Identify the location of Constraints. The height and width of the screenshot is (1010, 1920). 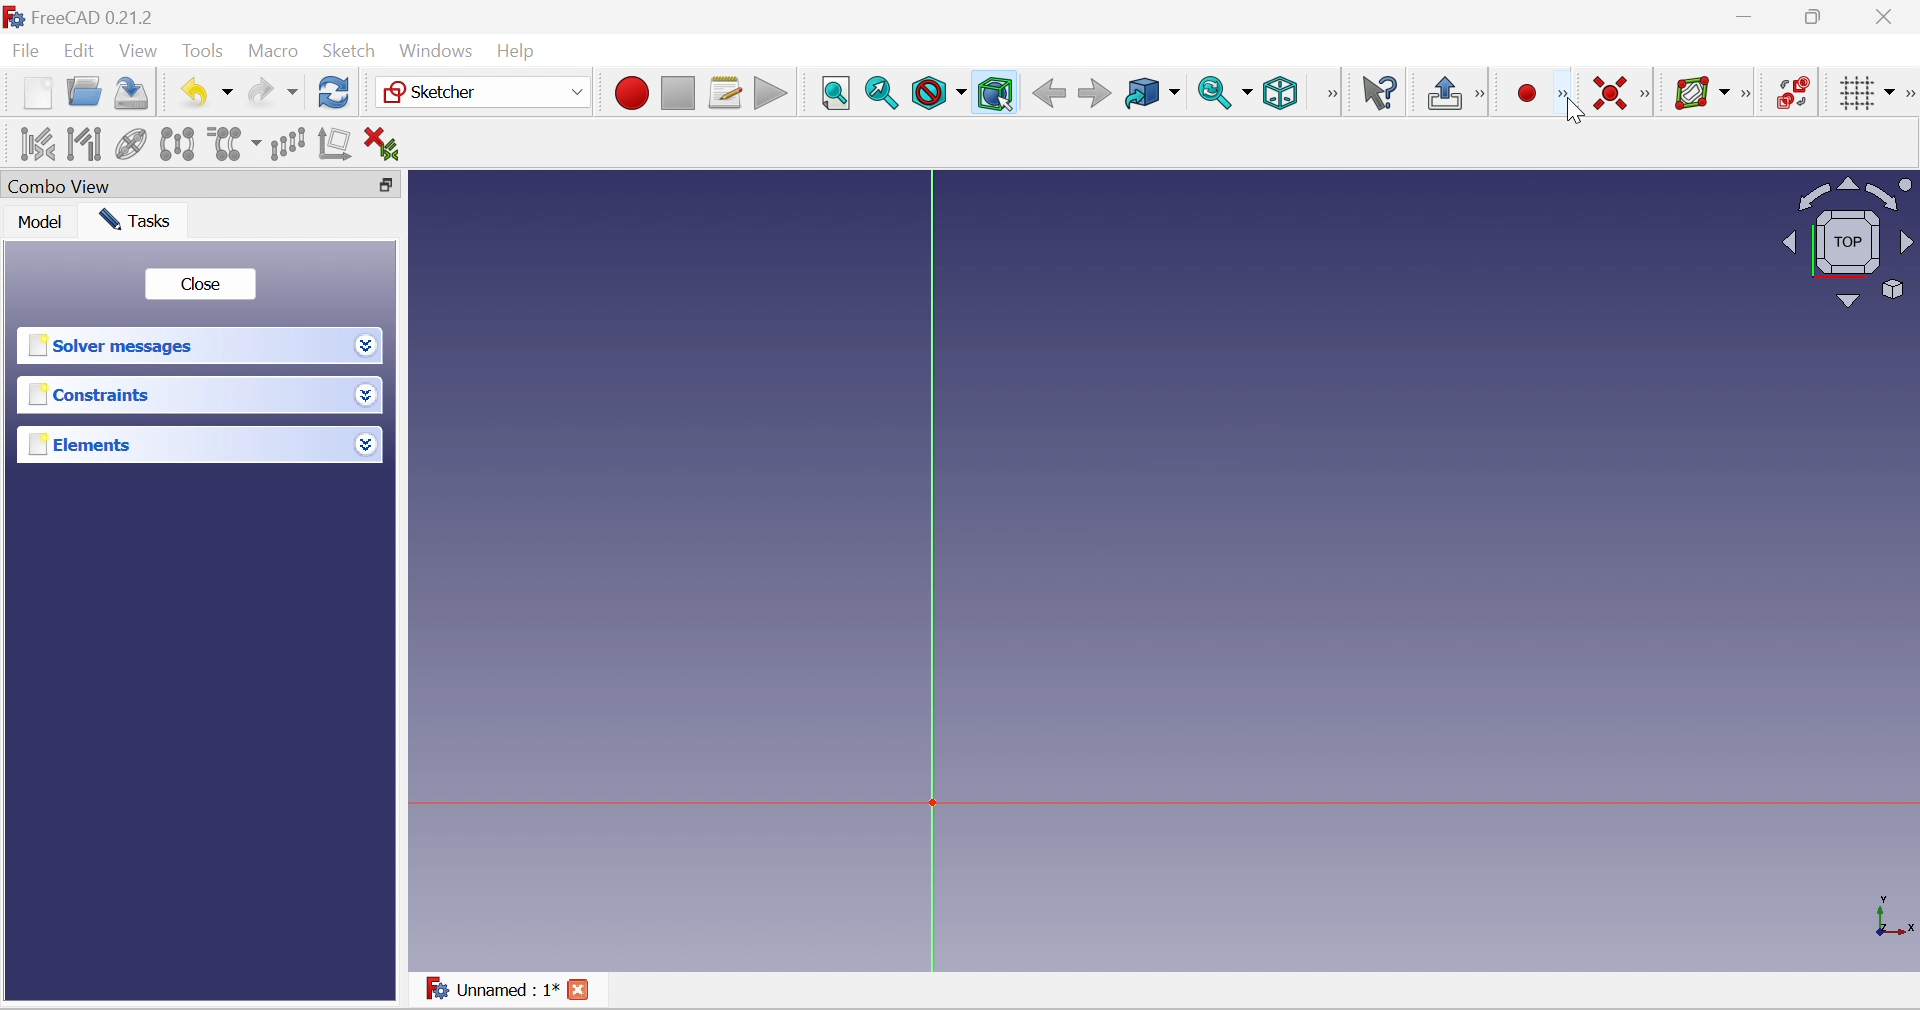
(181, 395).